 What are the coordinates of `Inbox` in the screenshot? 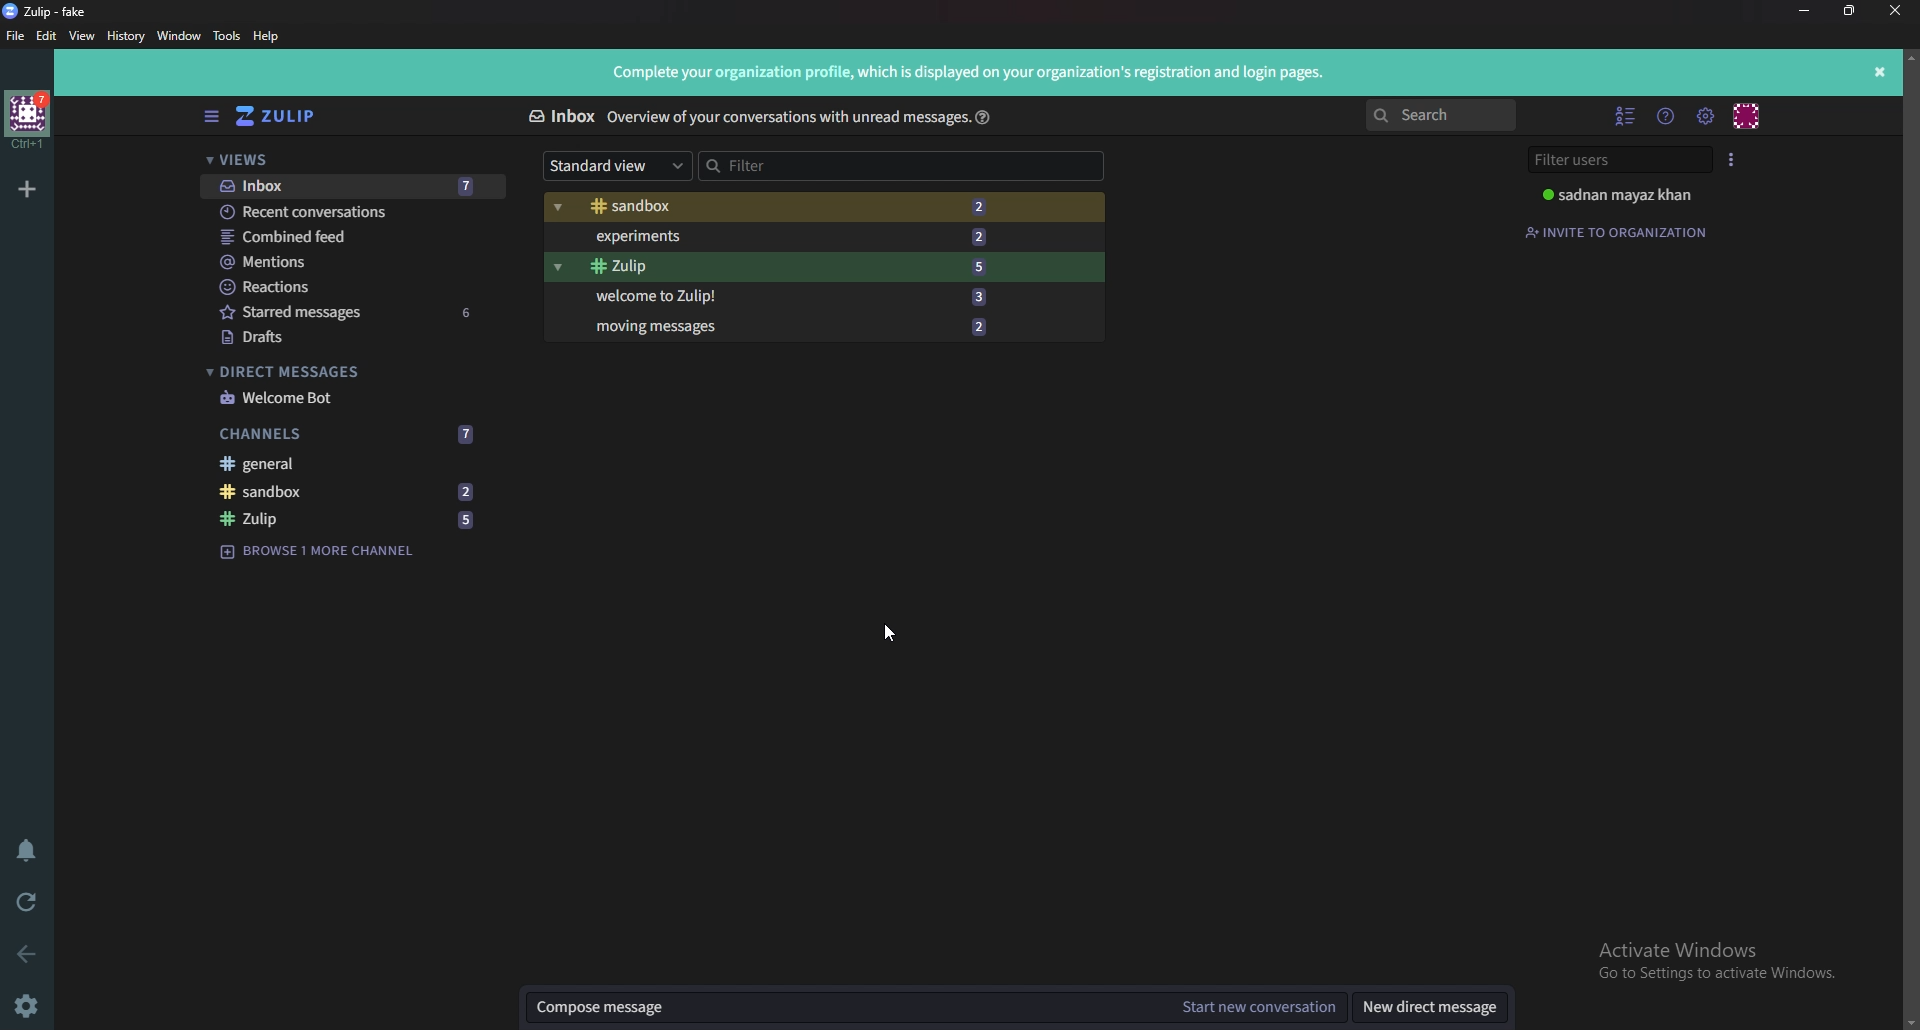 It's located at (351, 188).